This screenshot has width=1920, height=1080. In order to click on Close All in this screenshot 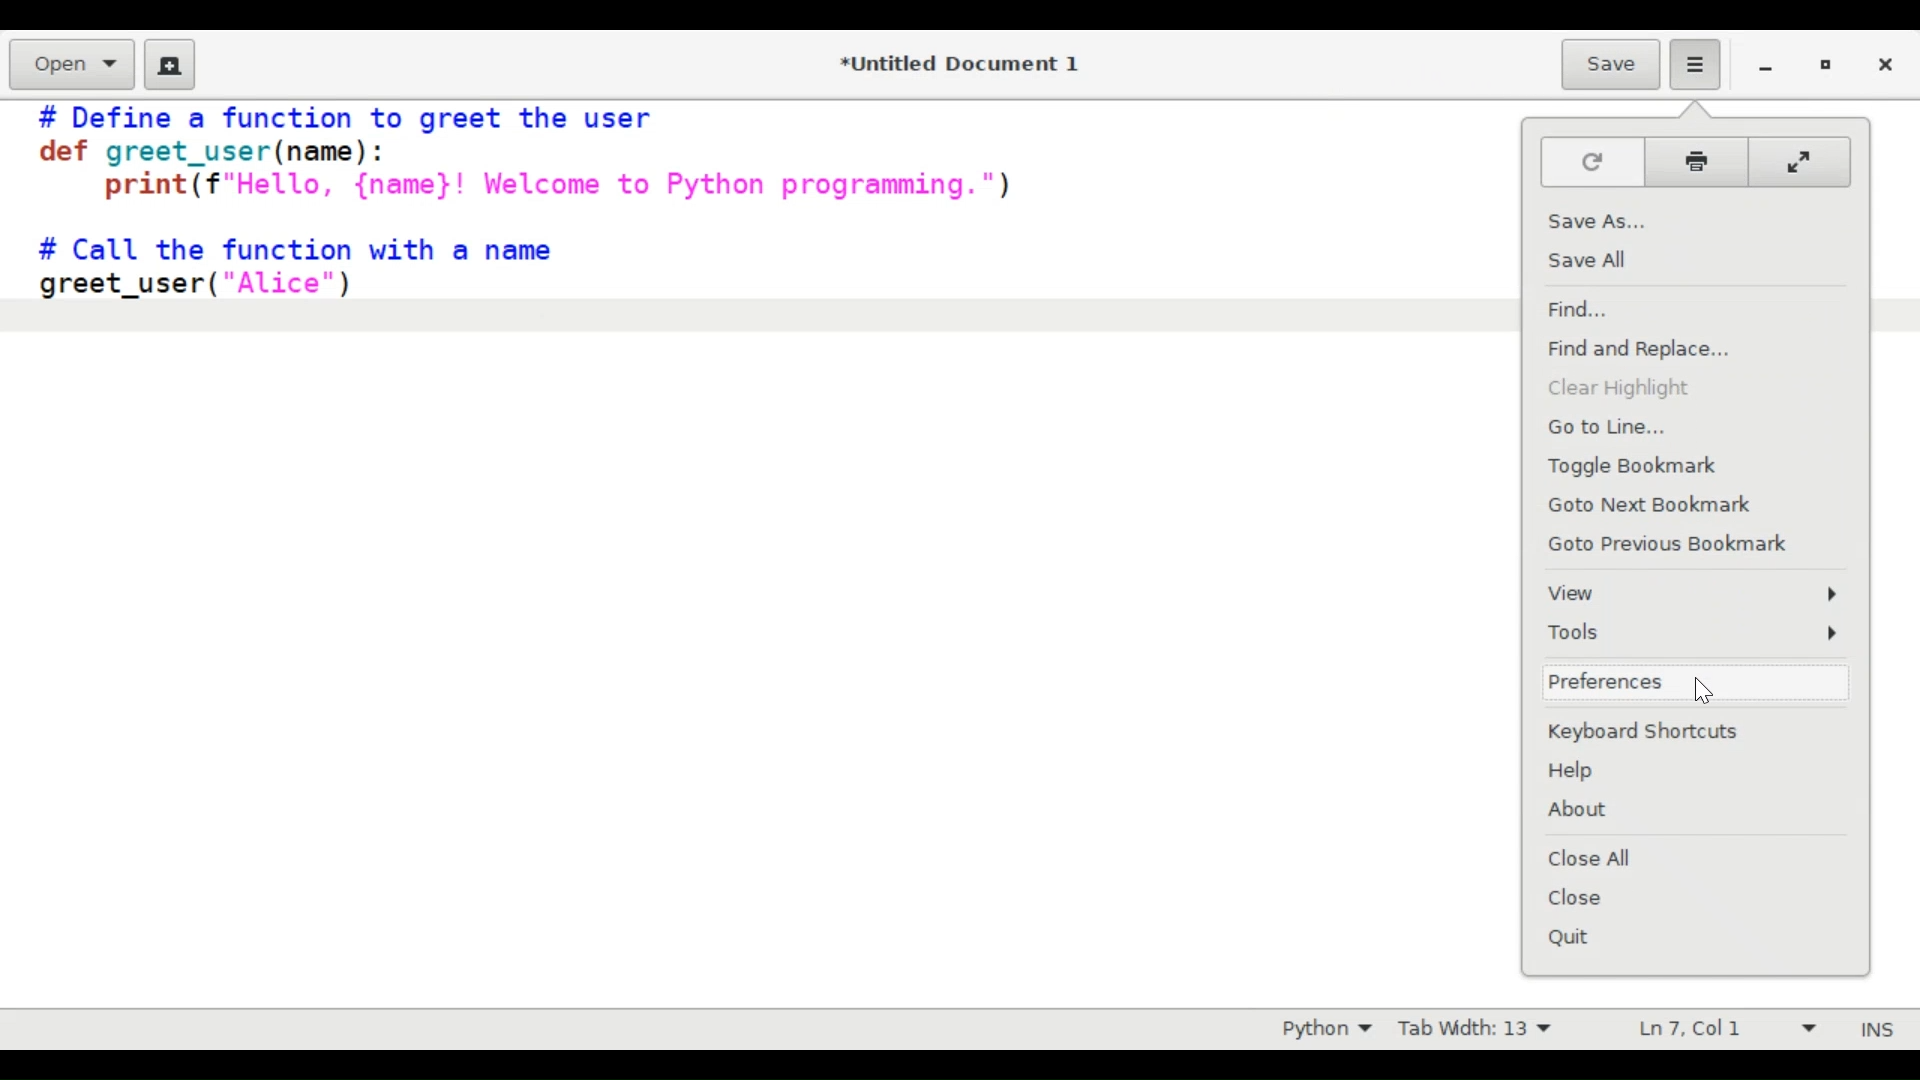, I will do `click(1673, 856)`.